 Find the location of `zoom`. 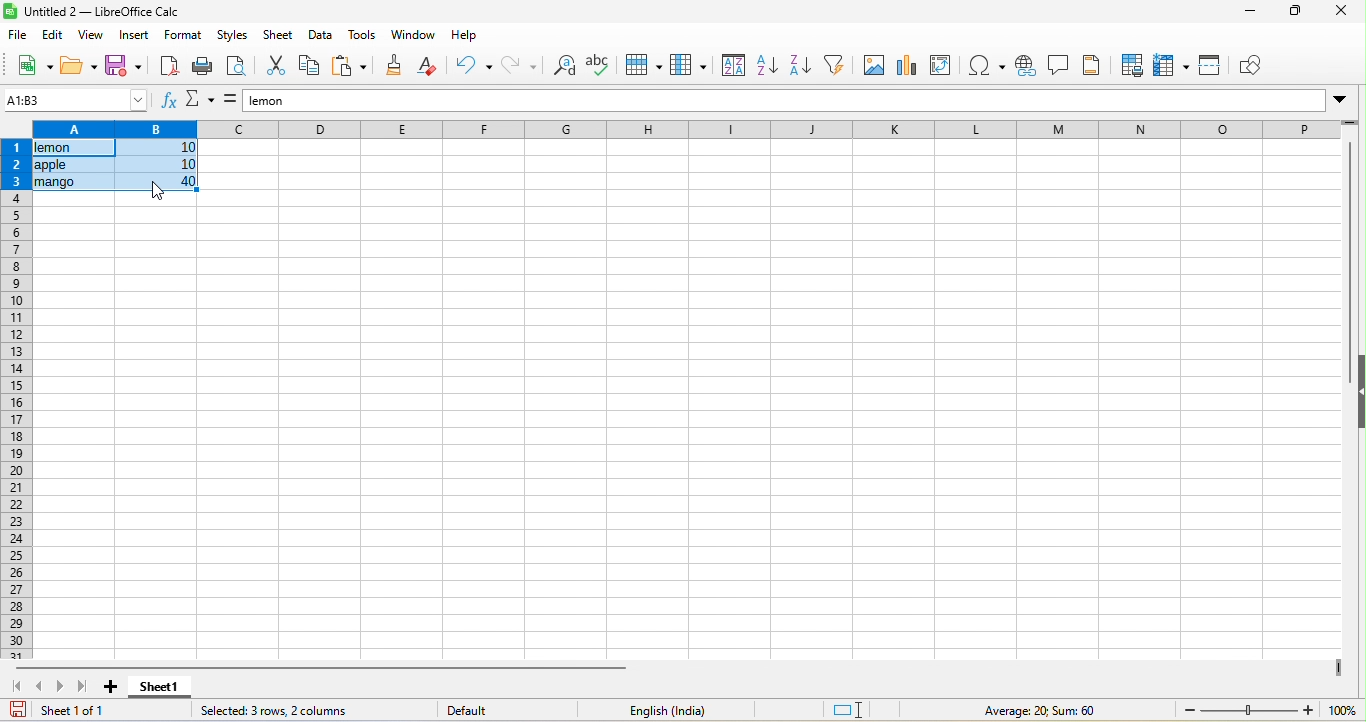

zoom is located at coordinates (1342, 710).